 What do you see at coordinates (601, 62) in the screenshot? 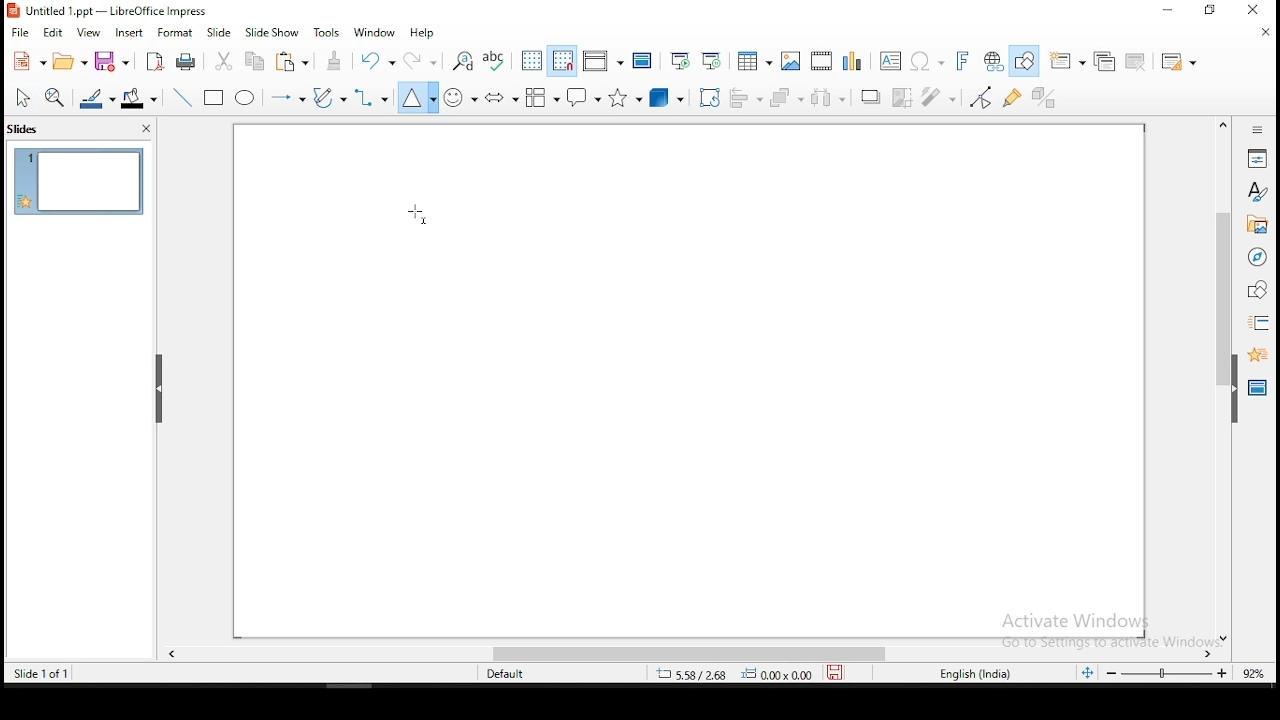
I see `display views` at bounding box center [601, 62].